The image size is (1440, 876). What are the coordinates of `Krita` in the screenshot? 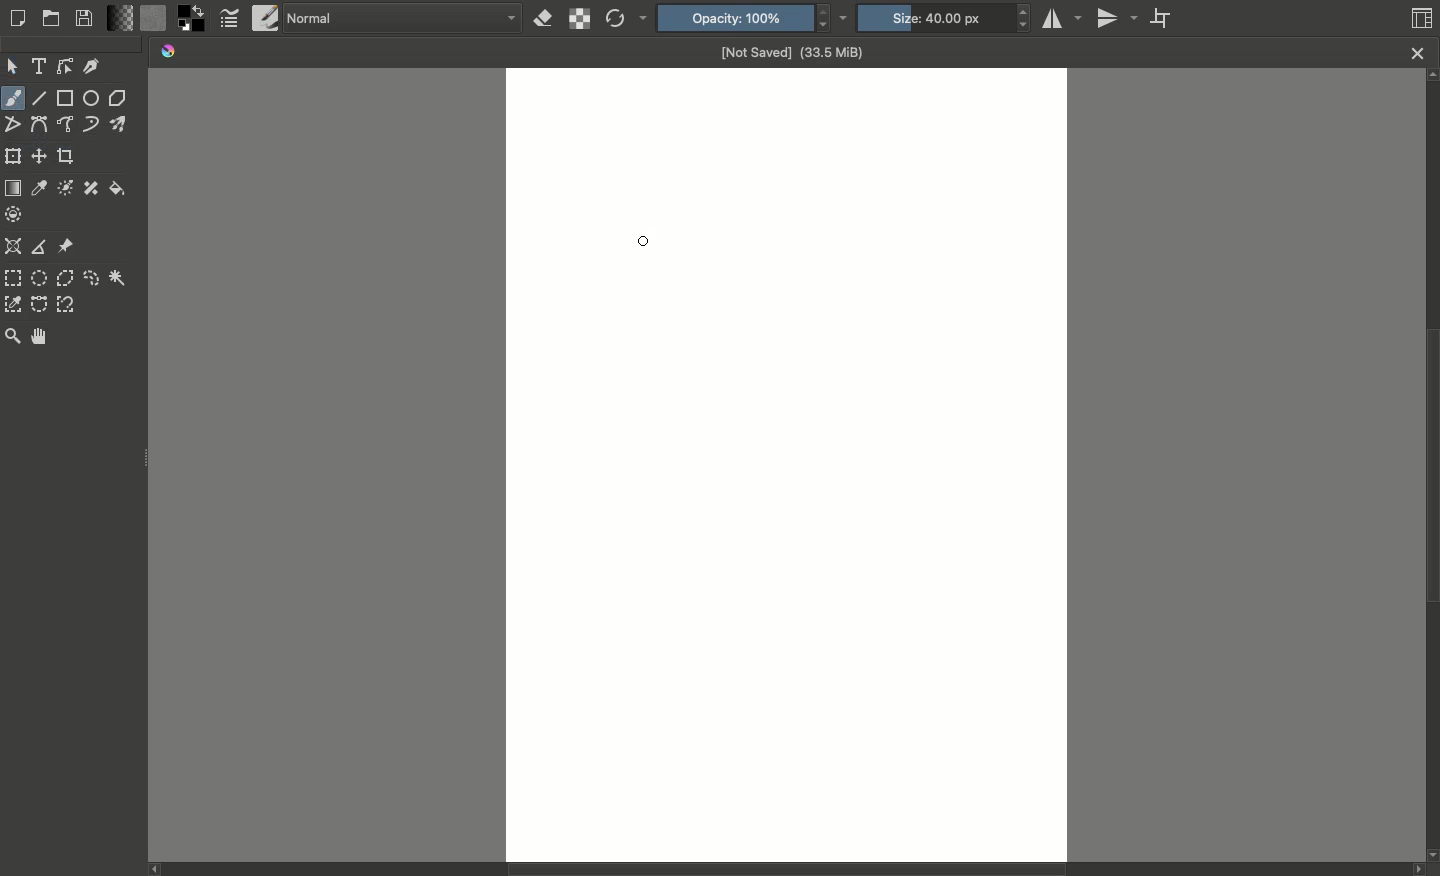 It's located at (170, 52).